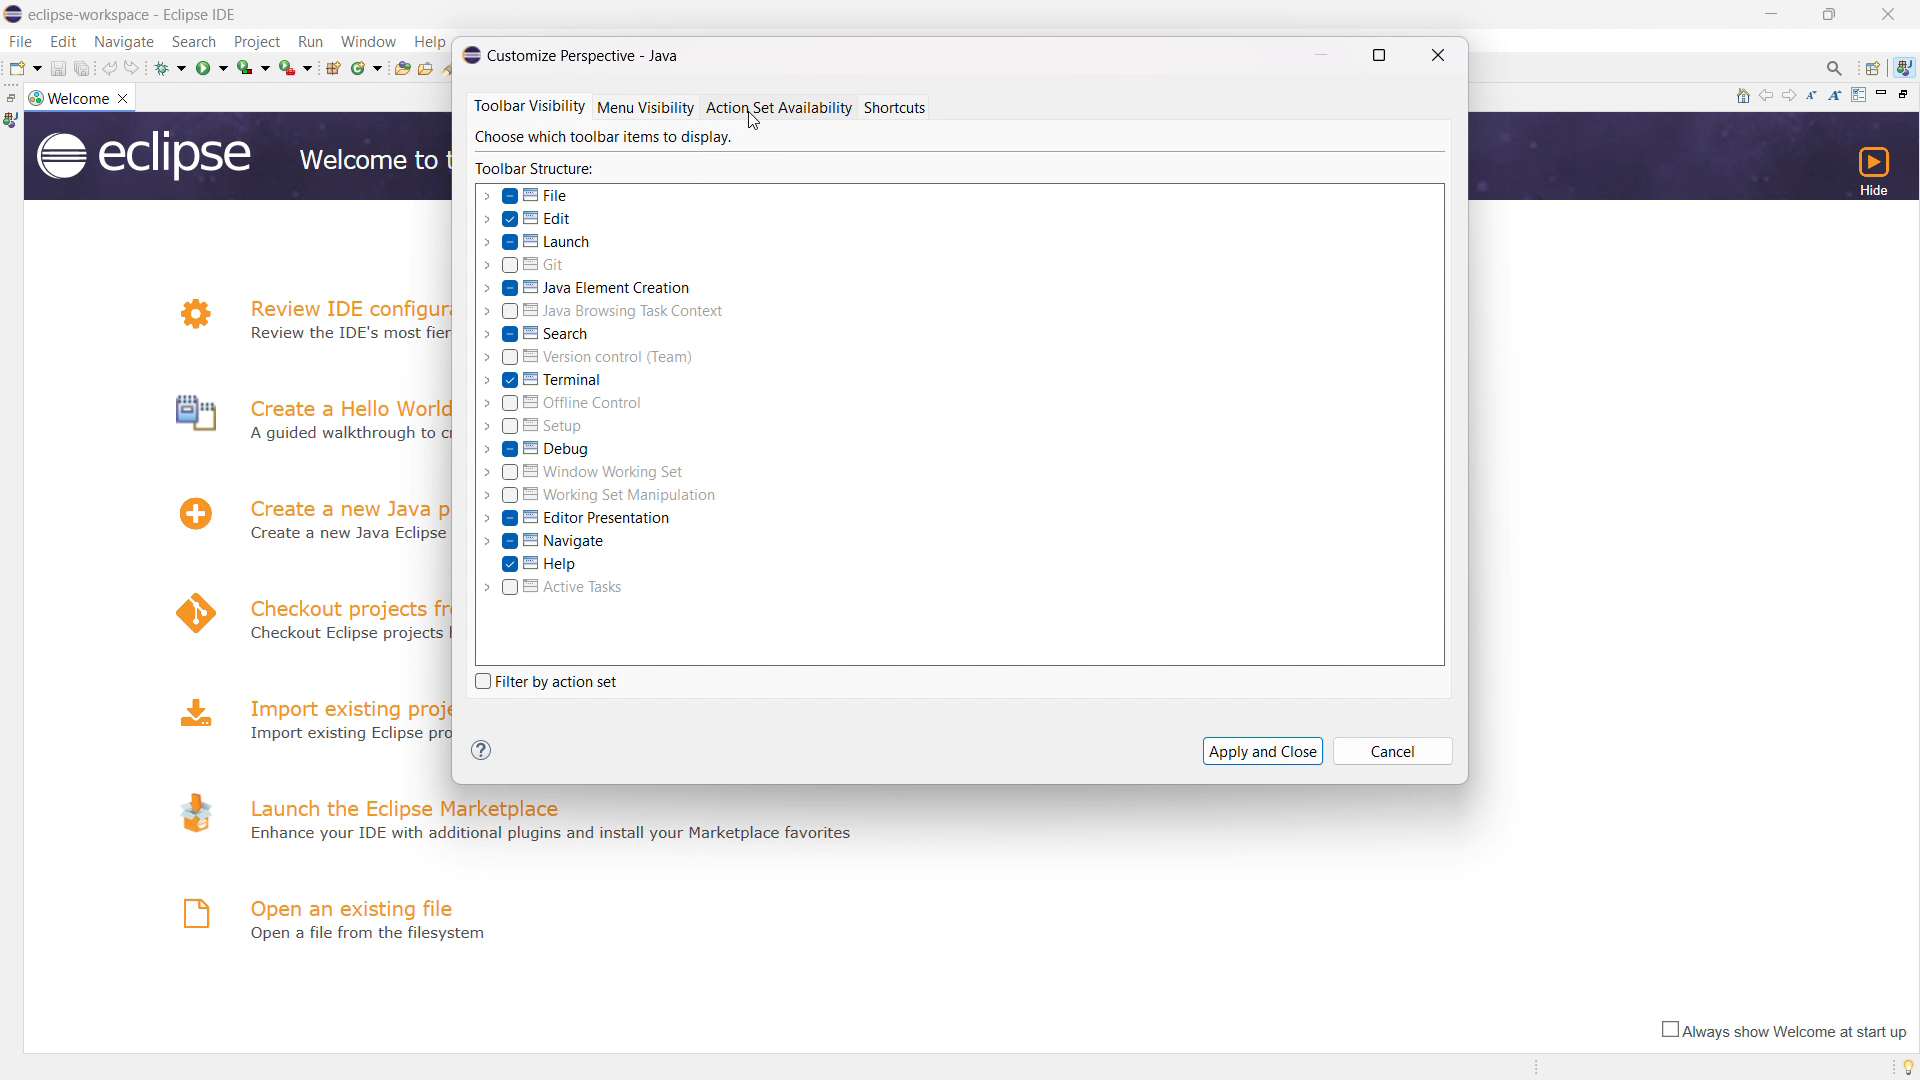 The width and height of the screenshot is (1920, 1080). I want to click on run, so click(309, 42).